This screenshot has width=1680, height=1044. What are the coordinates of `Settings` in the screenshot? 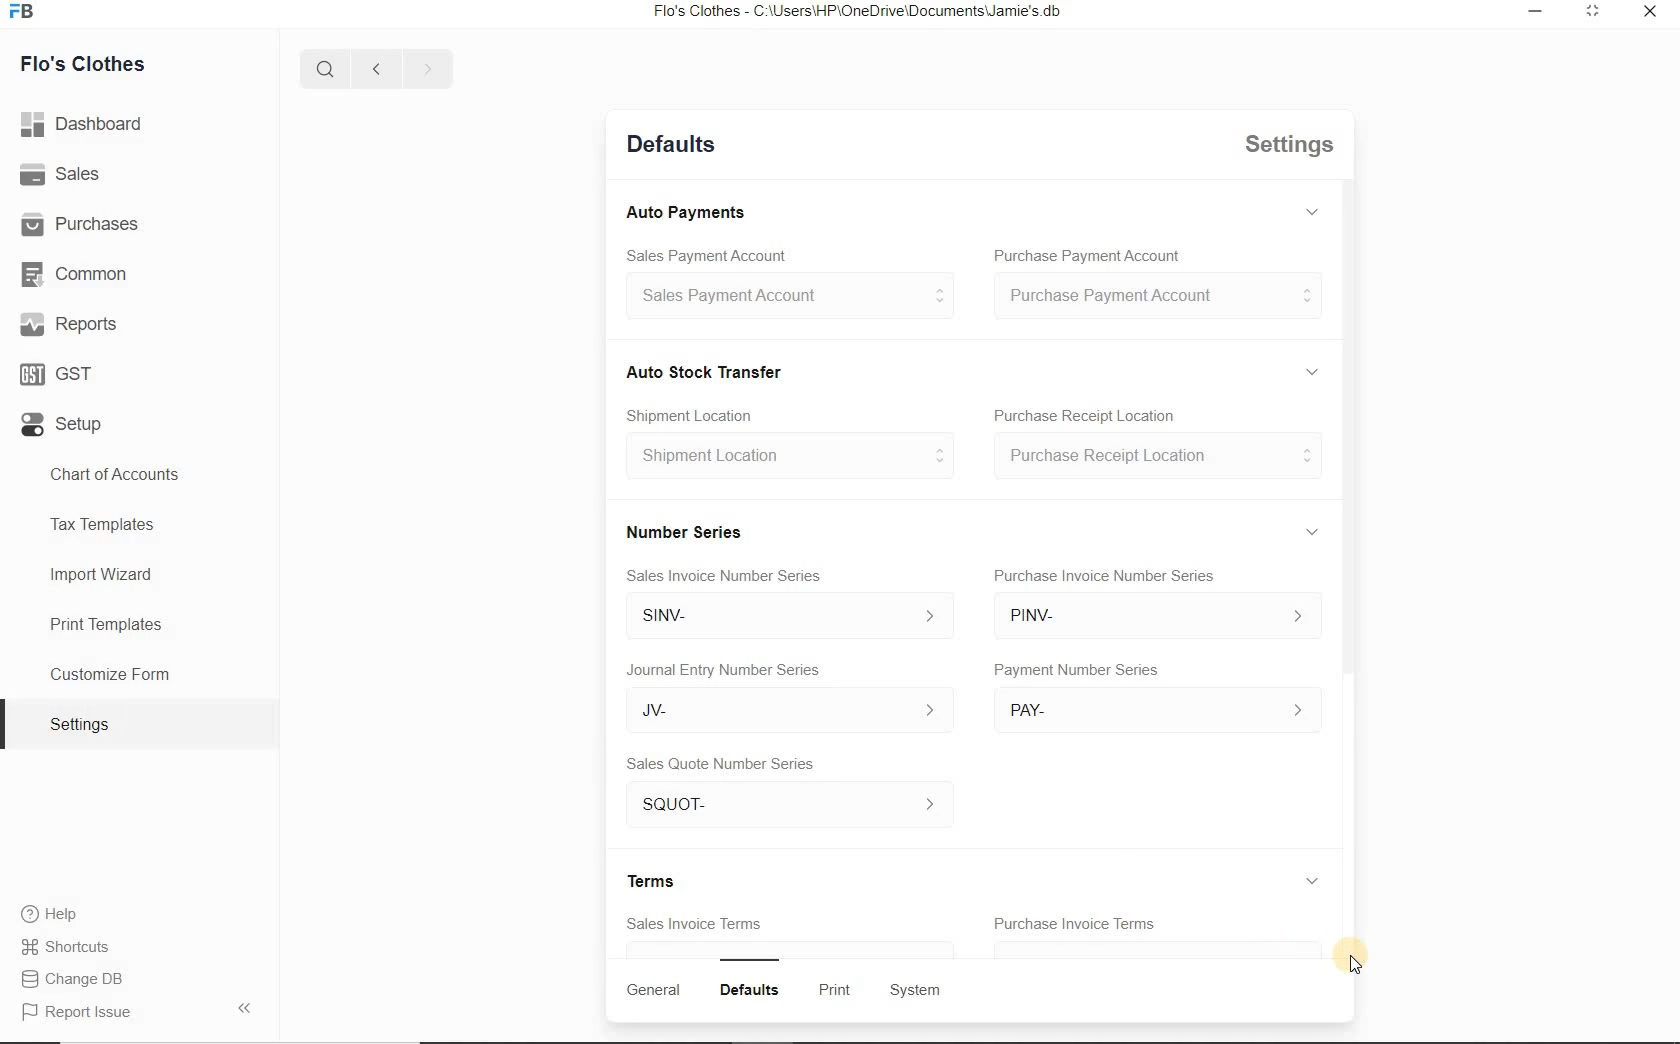 It's located at (1292, 144).